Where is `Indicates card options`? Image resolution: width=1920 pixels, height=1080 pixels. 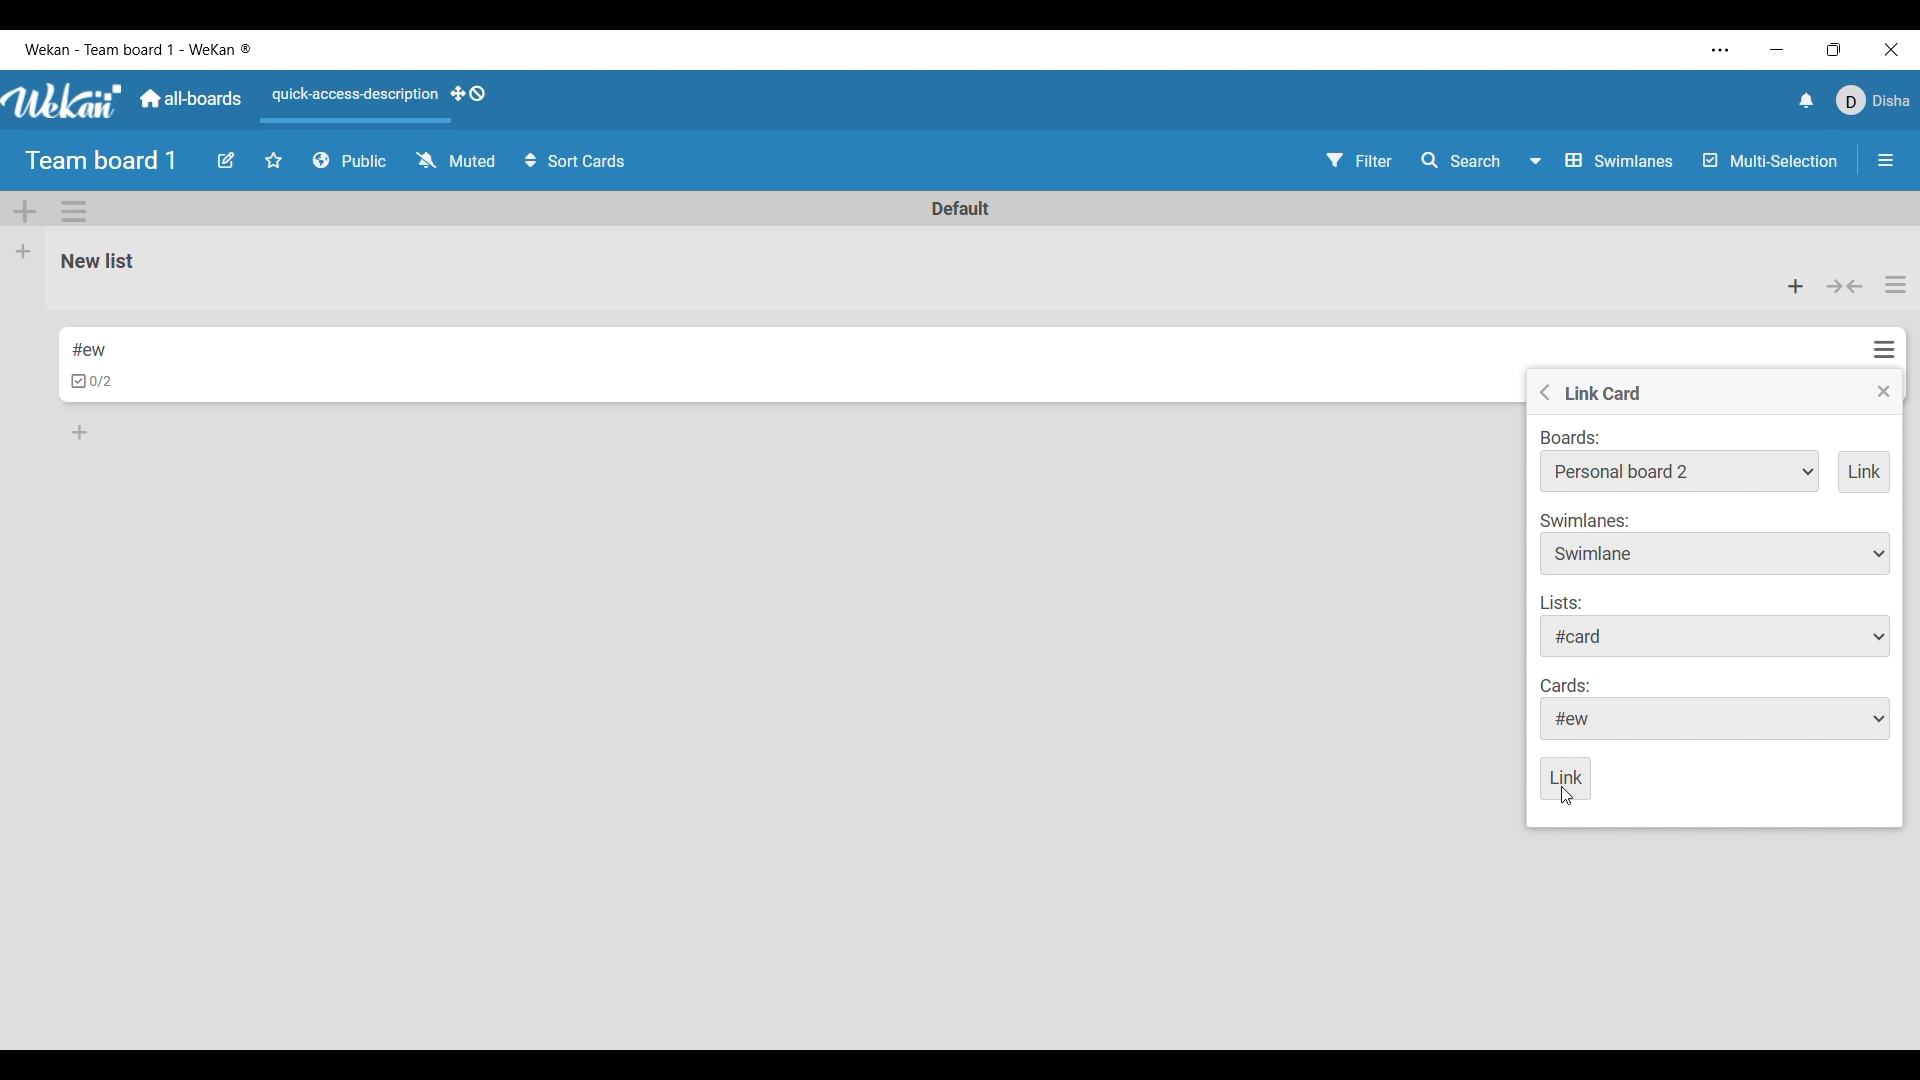 Indicates card options is located at coordinates (1567, 686).